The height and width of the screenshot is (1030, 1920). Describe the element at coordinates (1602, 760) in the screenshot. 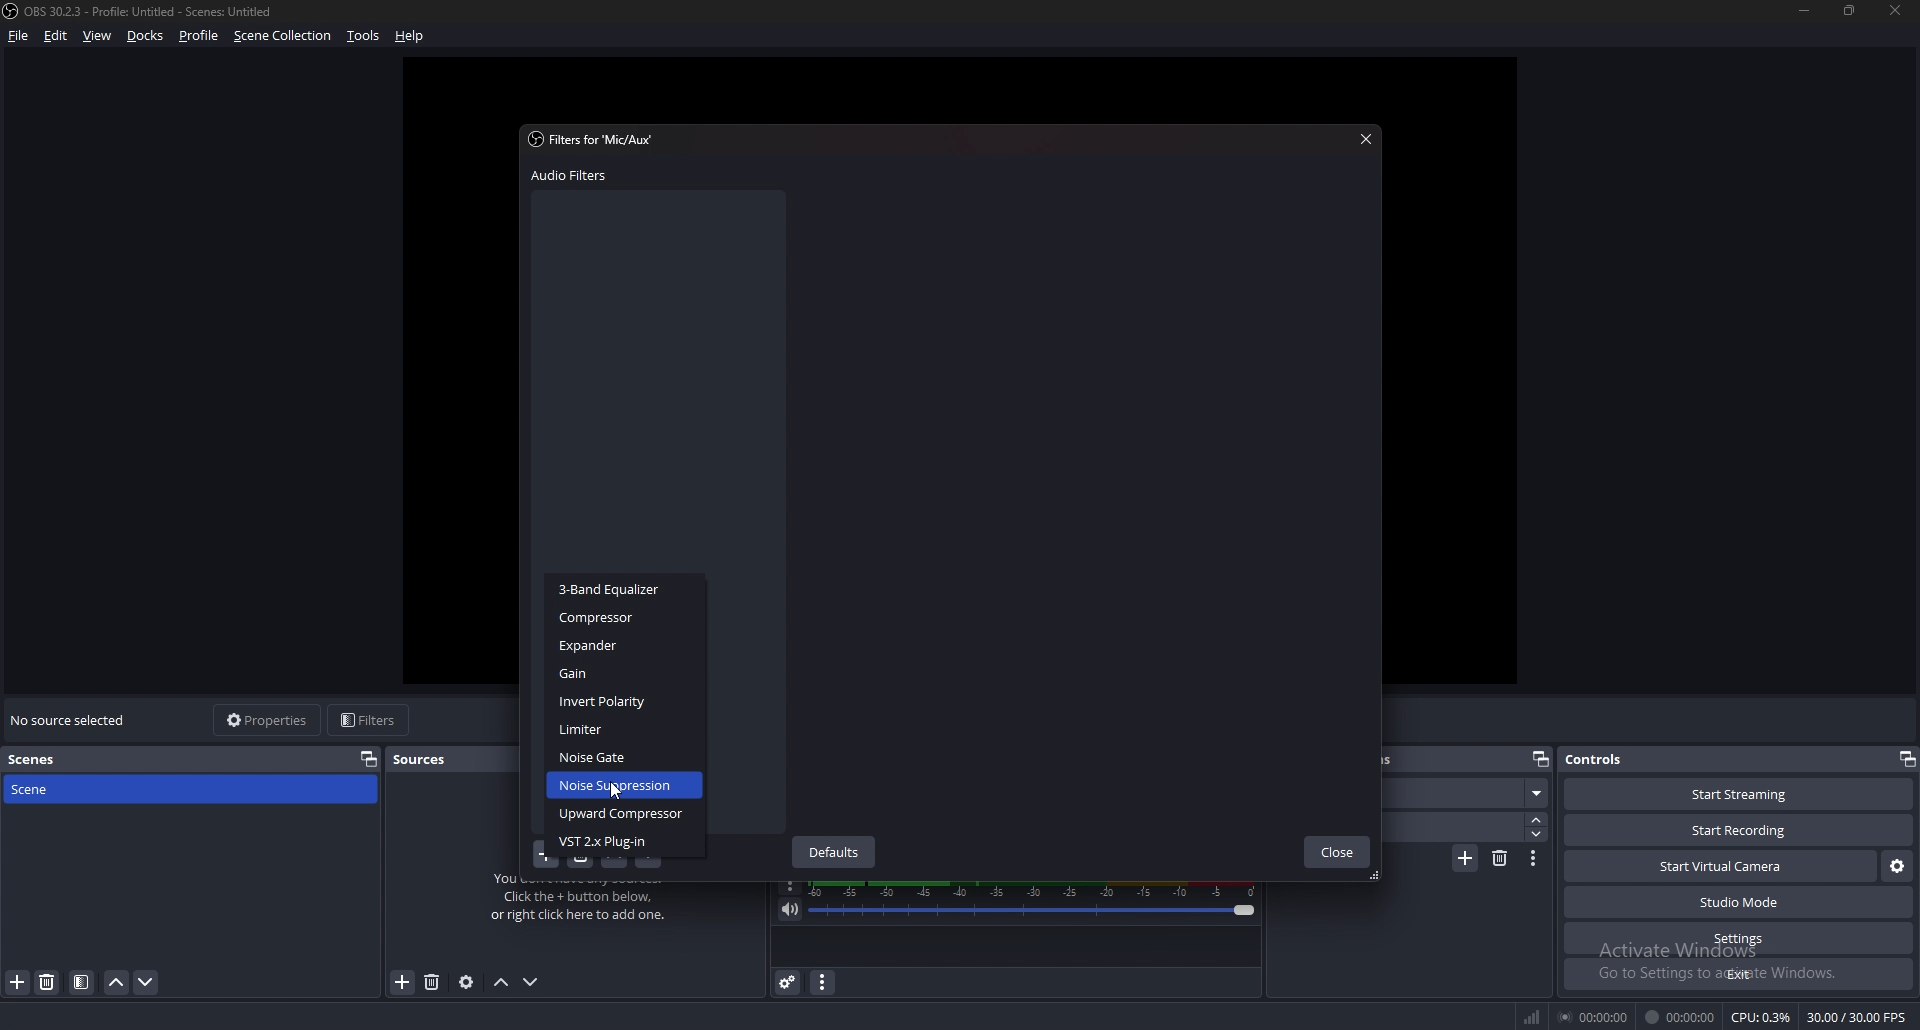

I see `controls` at that location.